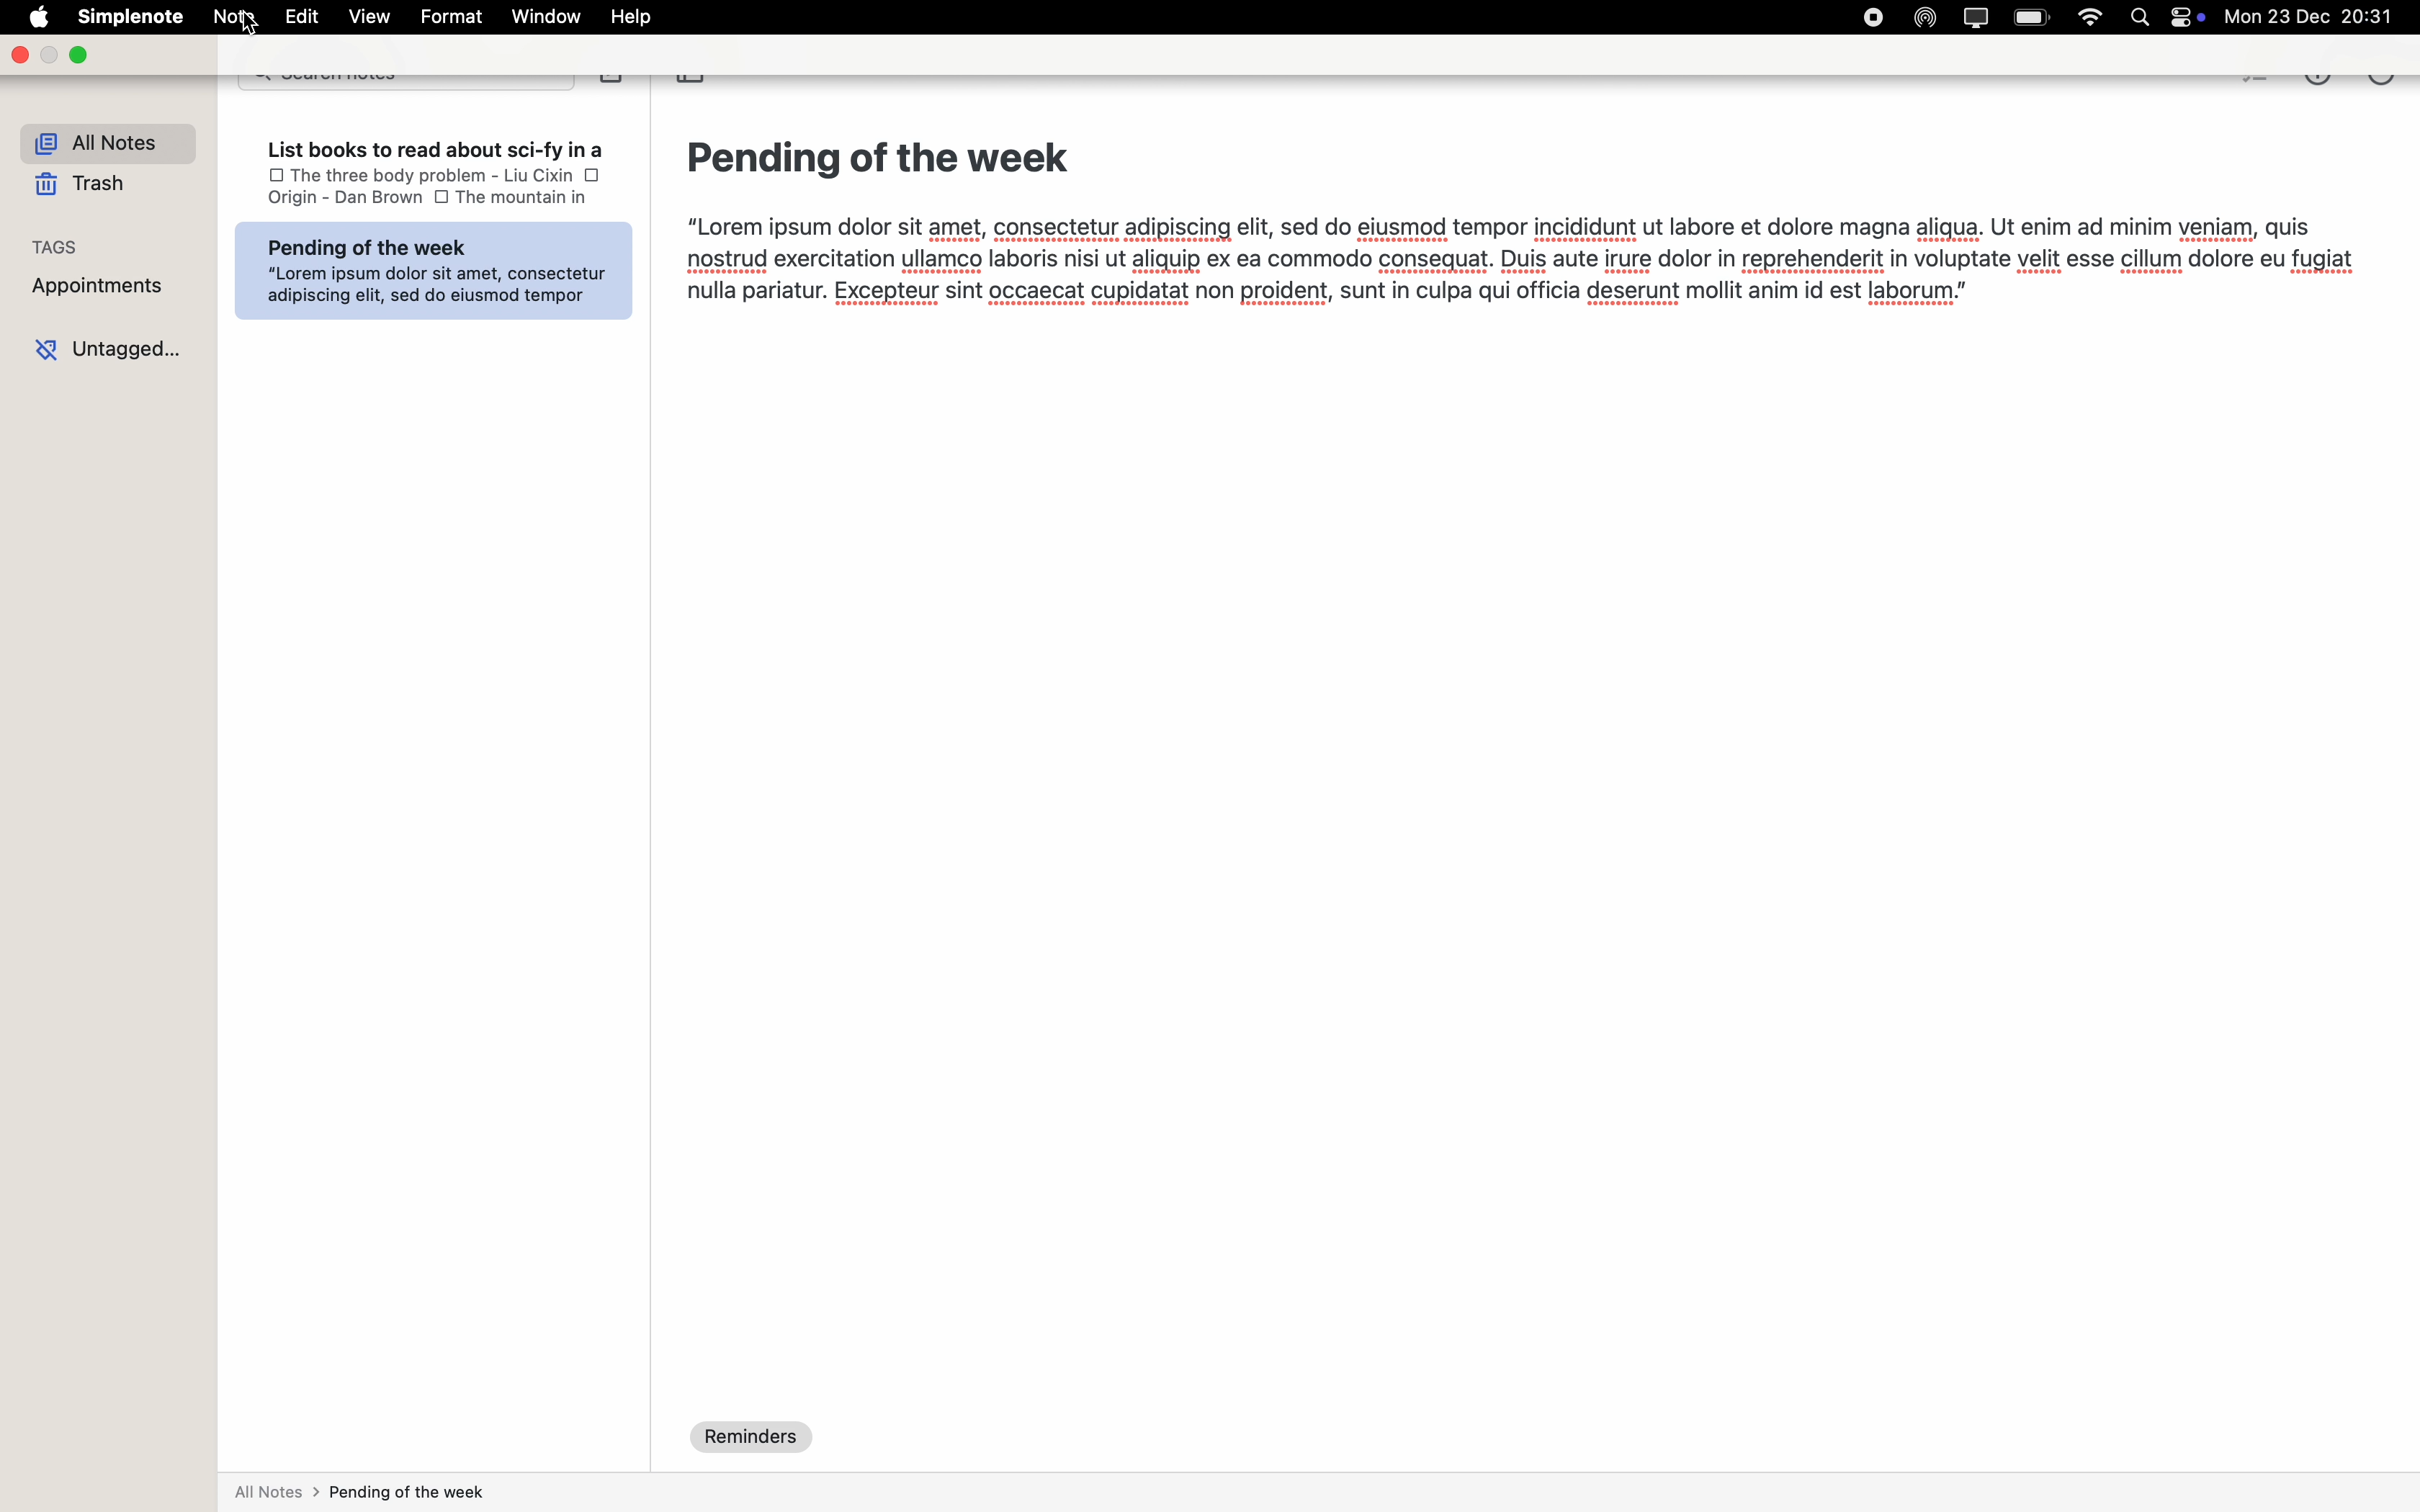 Image resolution: width=2420 pixels, height=1512 pixels. I want to click on edit, so click(304, 18).